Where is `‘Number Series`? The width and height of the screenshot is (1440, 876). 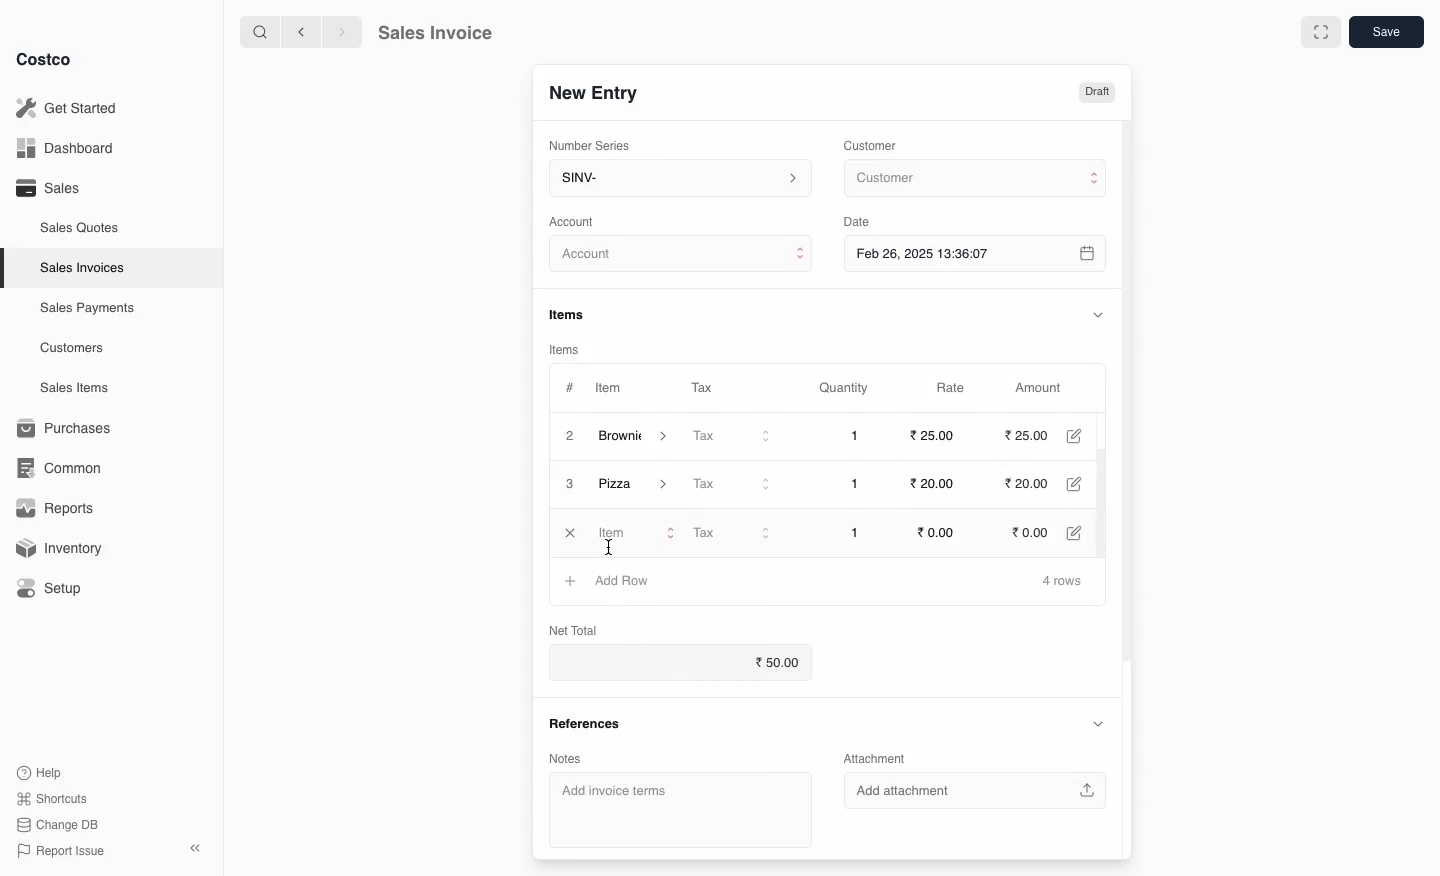
‘Number Series is located at coordinates (586, 146).